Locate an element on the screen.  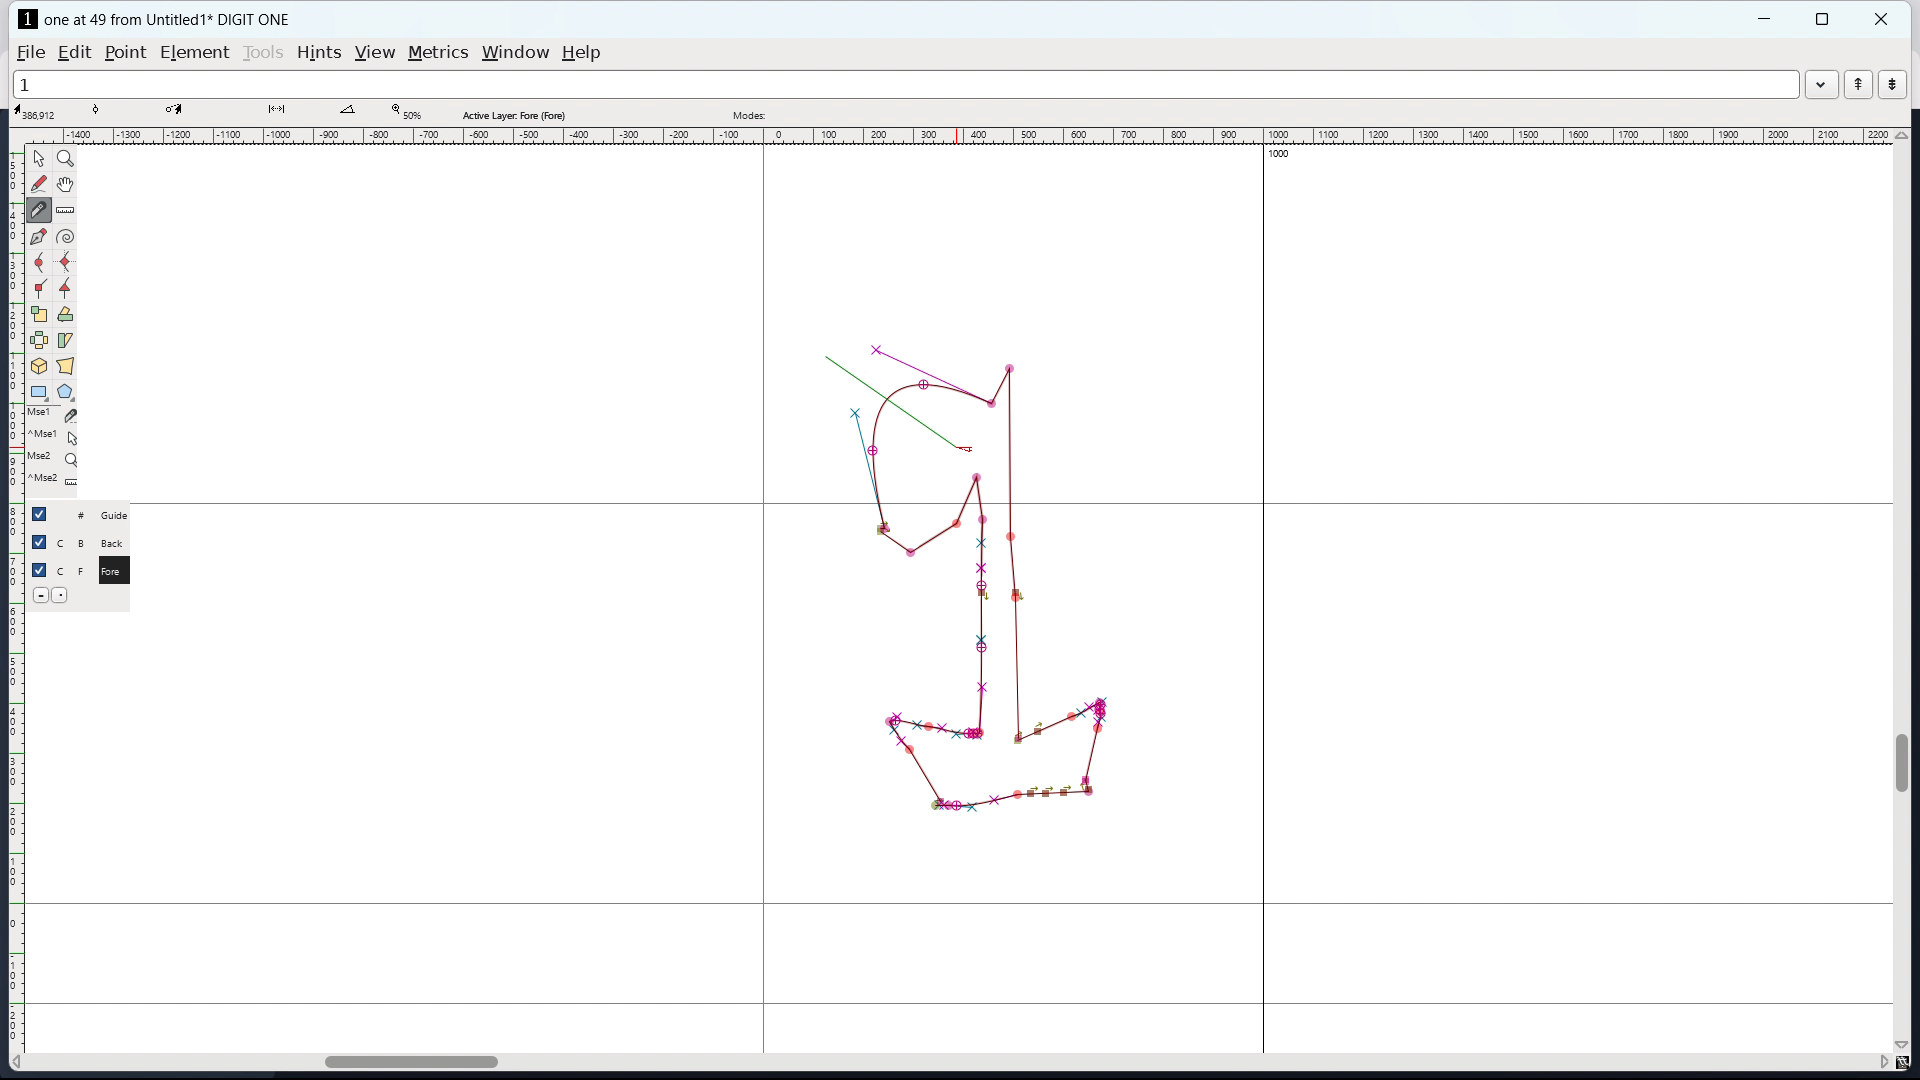
skew the selection is located at coordinates (66, 340).